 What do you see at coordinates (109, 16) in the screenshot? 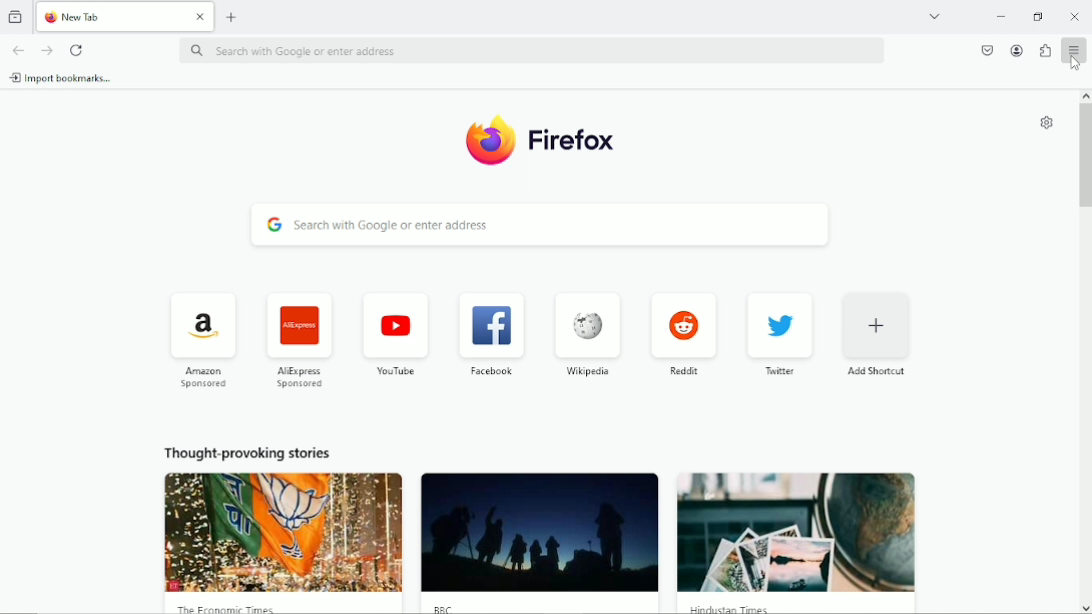
I see `New Tab` at bounding box center [109, 16].